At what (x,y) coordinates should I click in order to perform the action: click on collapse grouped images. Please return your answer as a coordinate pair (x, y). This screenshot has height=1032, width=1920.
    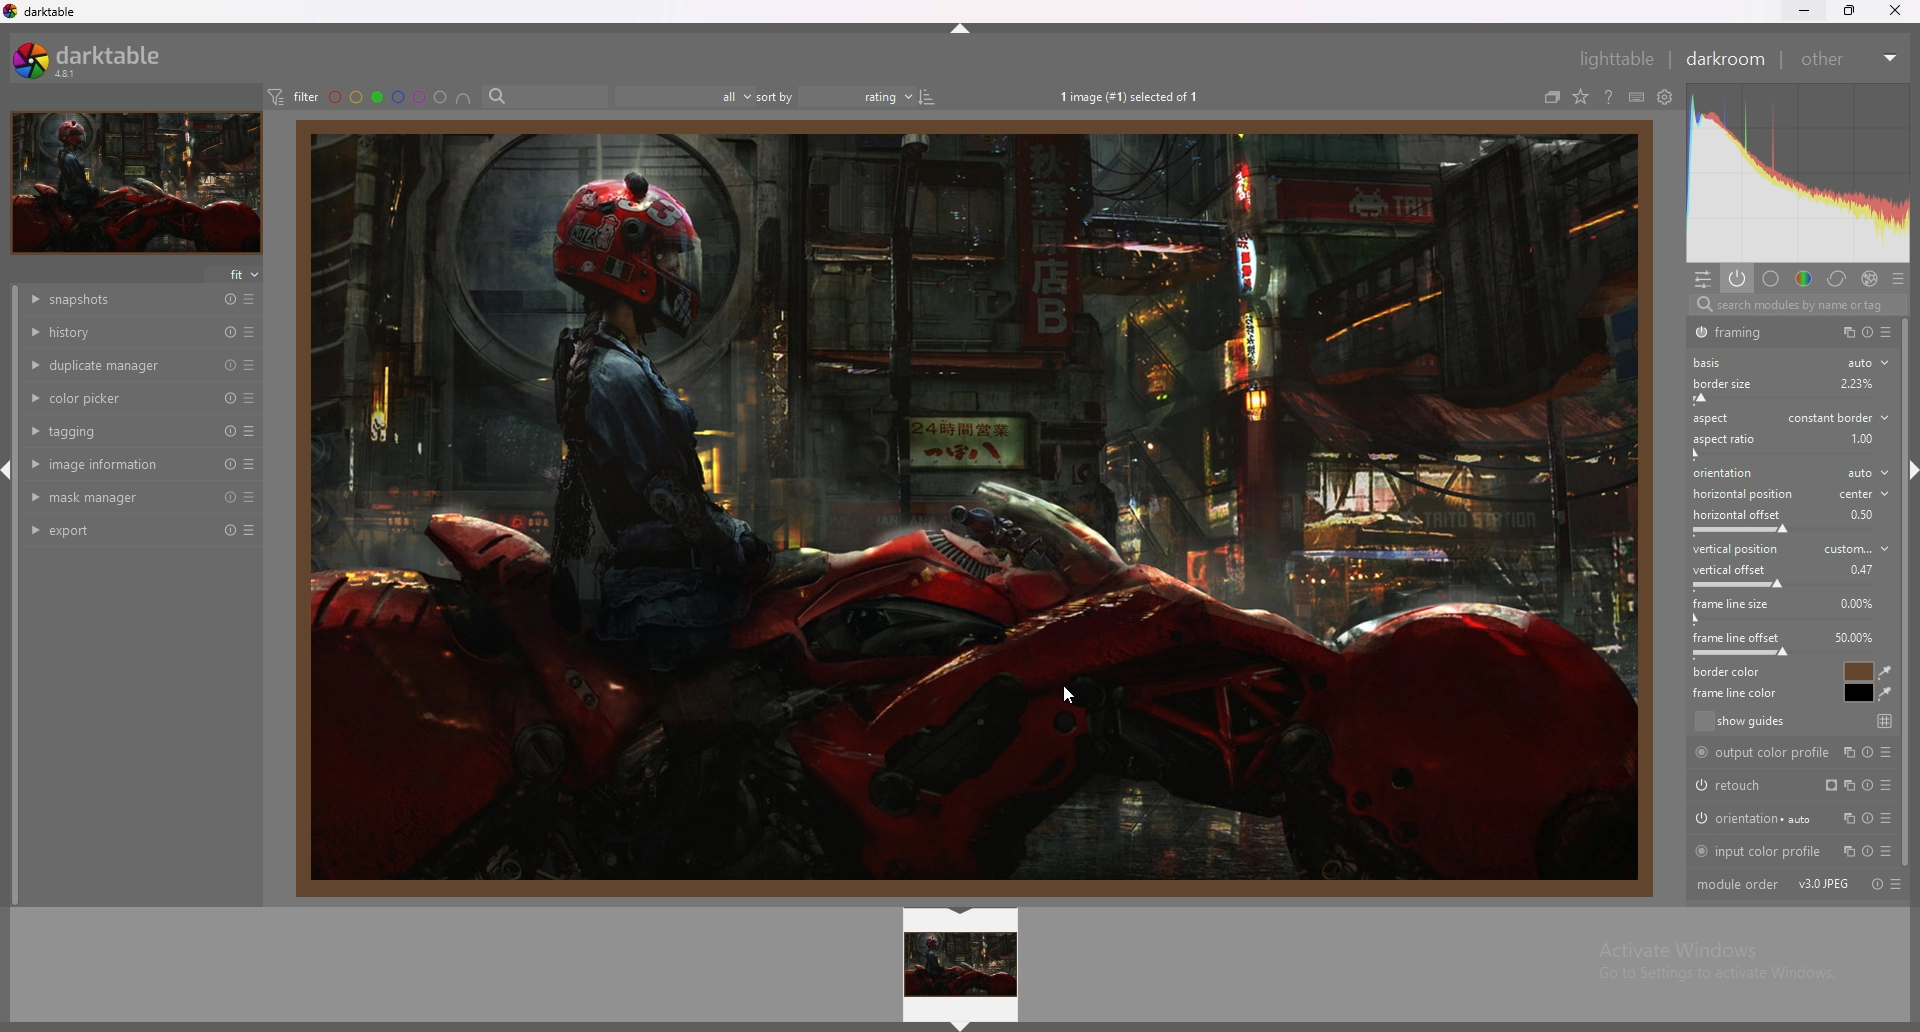
    Looking at the image, I should click on (1552, 98).